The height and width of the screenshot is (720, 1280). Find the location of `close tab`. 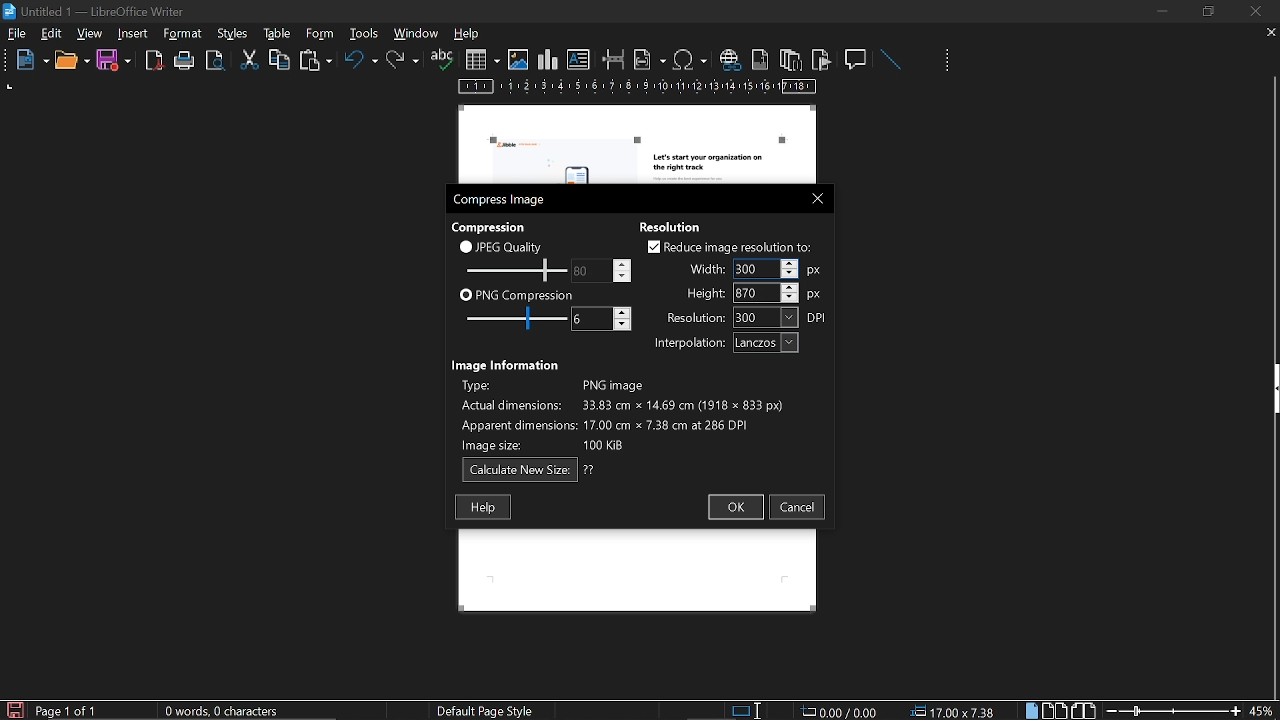

close tab is located at coordinates (1271, 34).